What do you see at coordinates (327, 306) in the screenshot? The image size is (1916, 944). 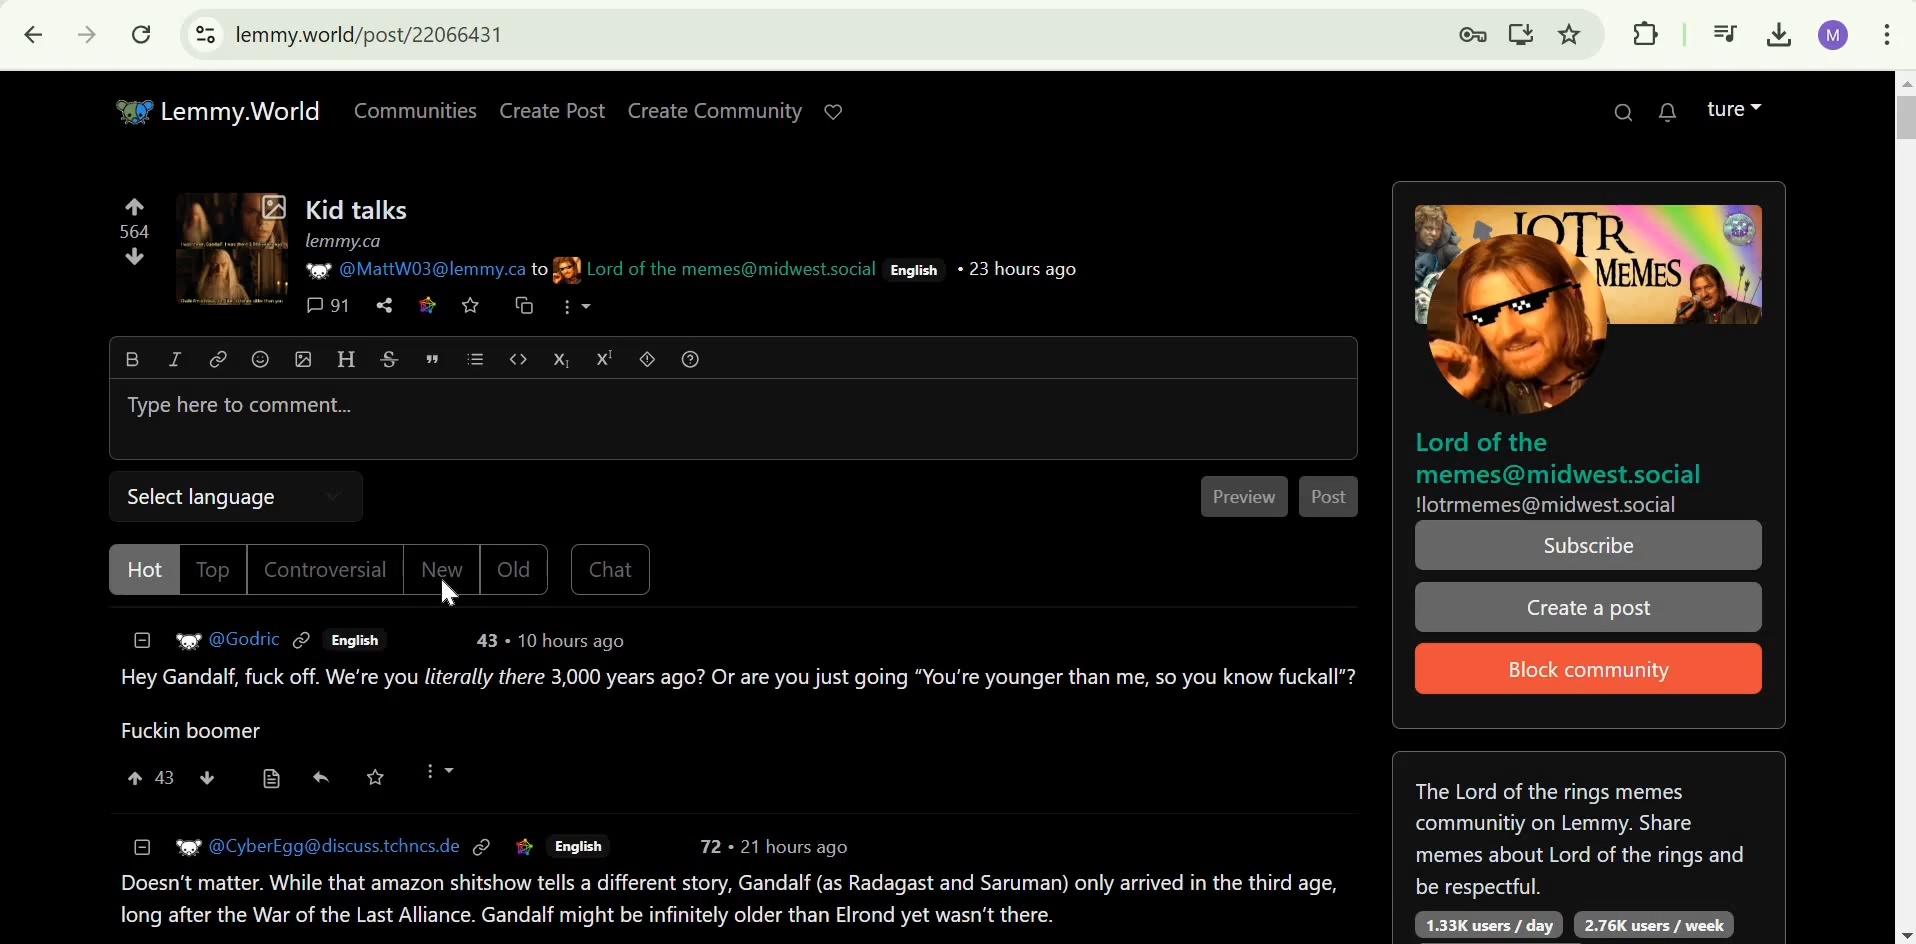 I see `91 comments` at bounding box center [327, 306].